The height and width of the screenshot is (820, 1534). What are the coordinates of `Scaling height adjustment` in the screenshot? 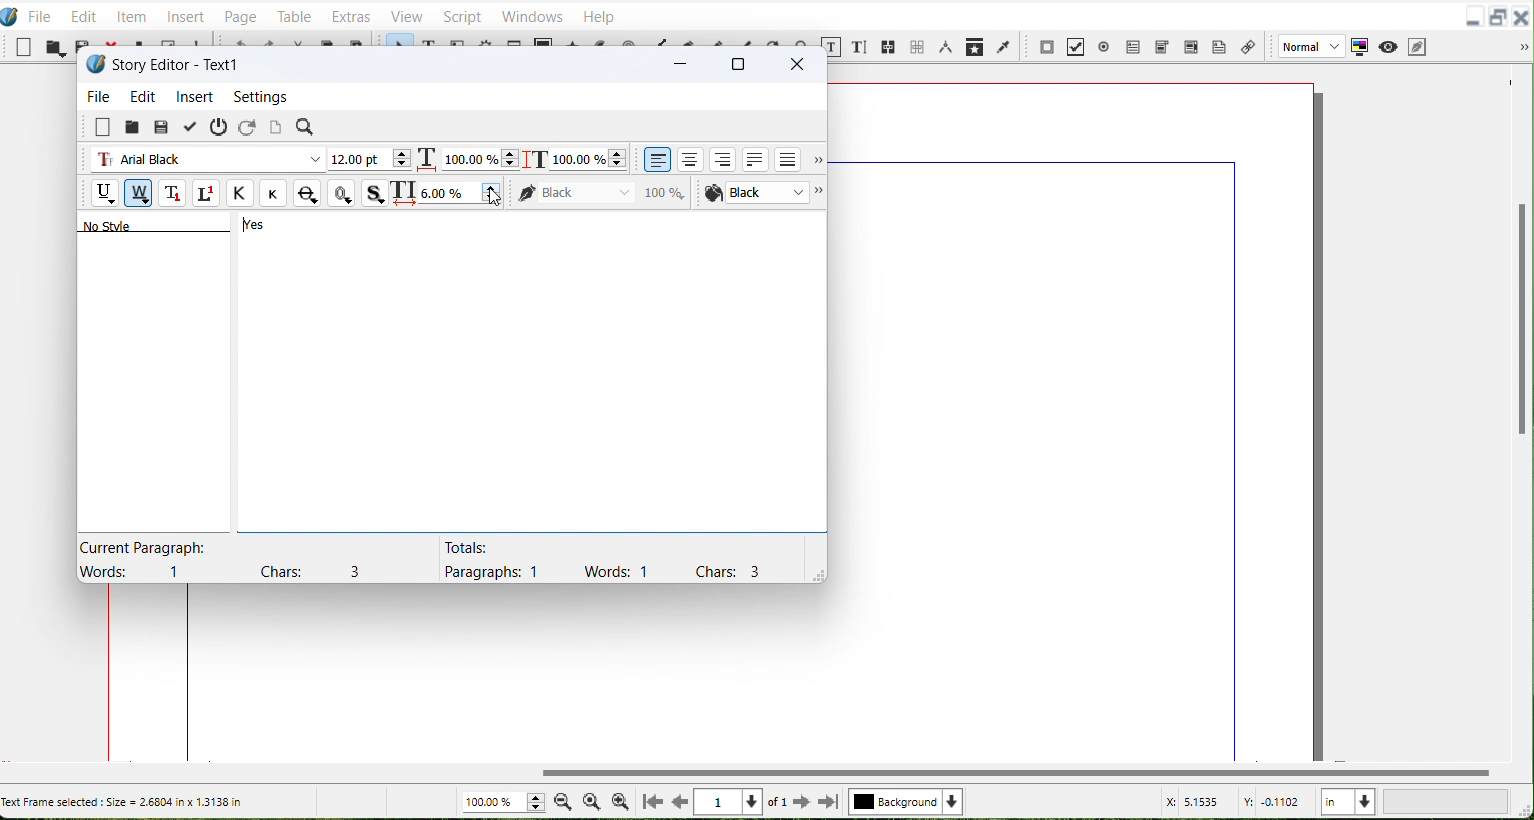 It's located at (579, 159).